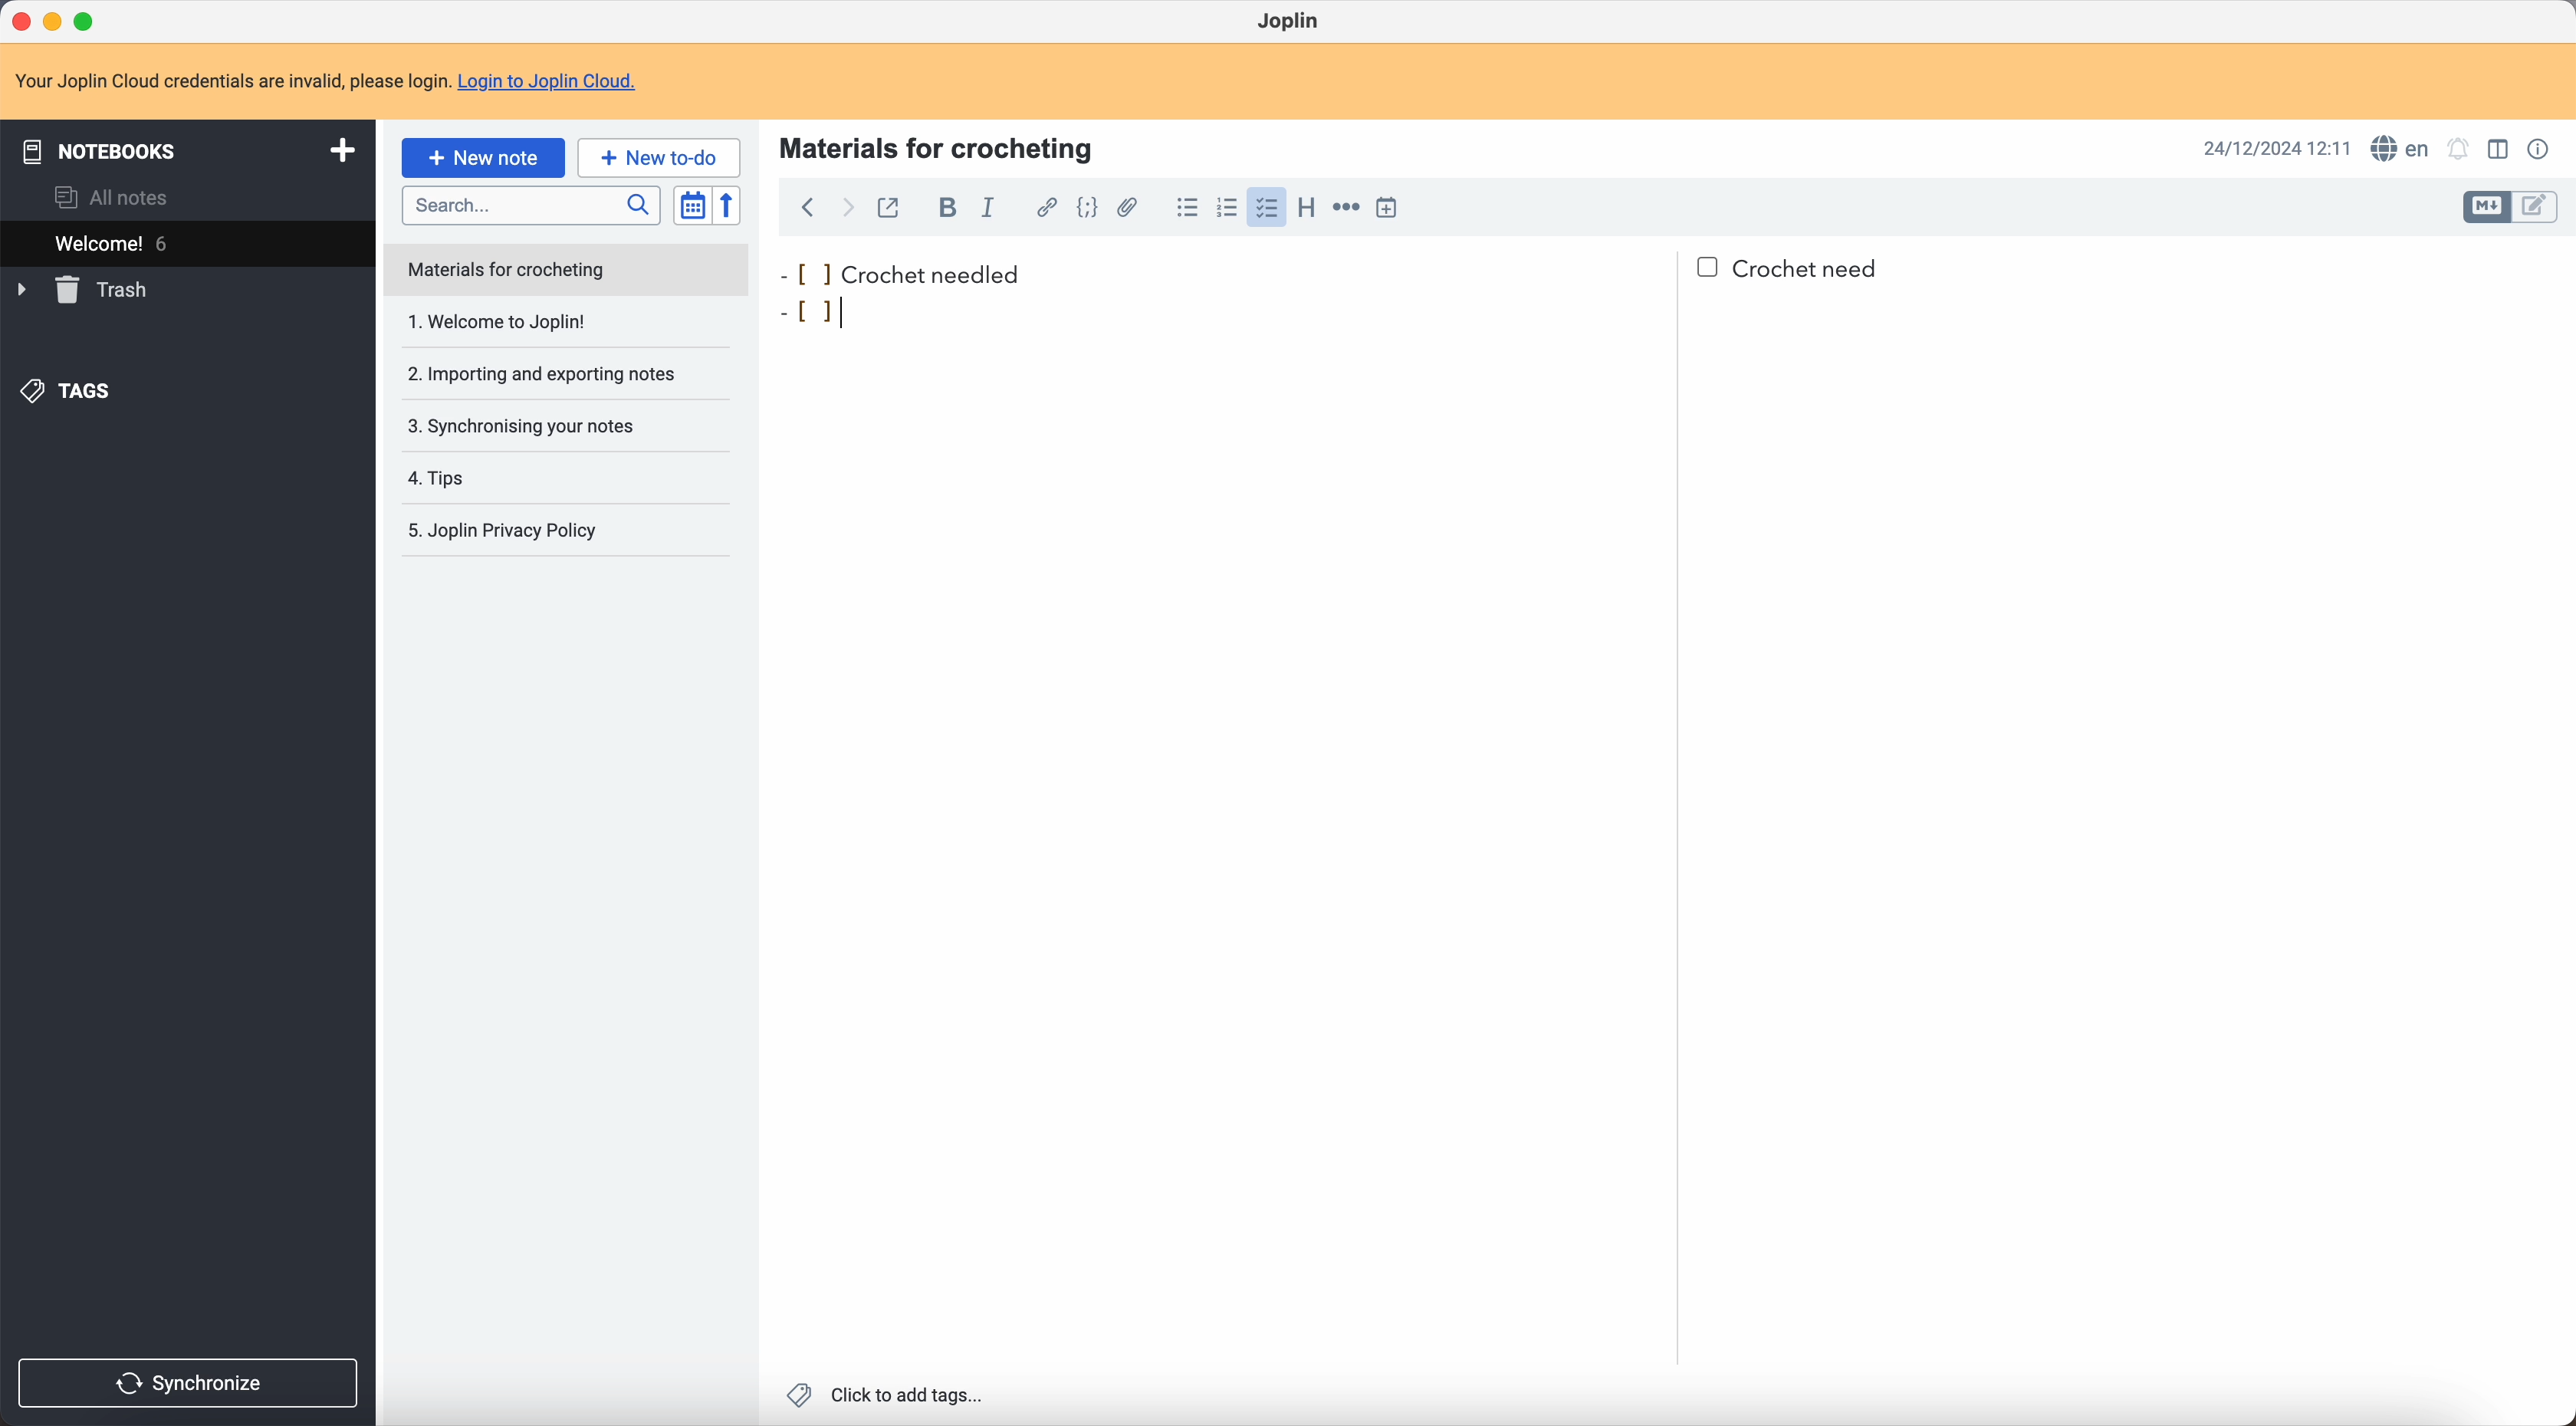  Describe the element at coordinates (553, 324) in the screenshot. I see `1. Welcome to Joplin!` at that location.